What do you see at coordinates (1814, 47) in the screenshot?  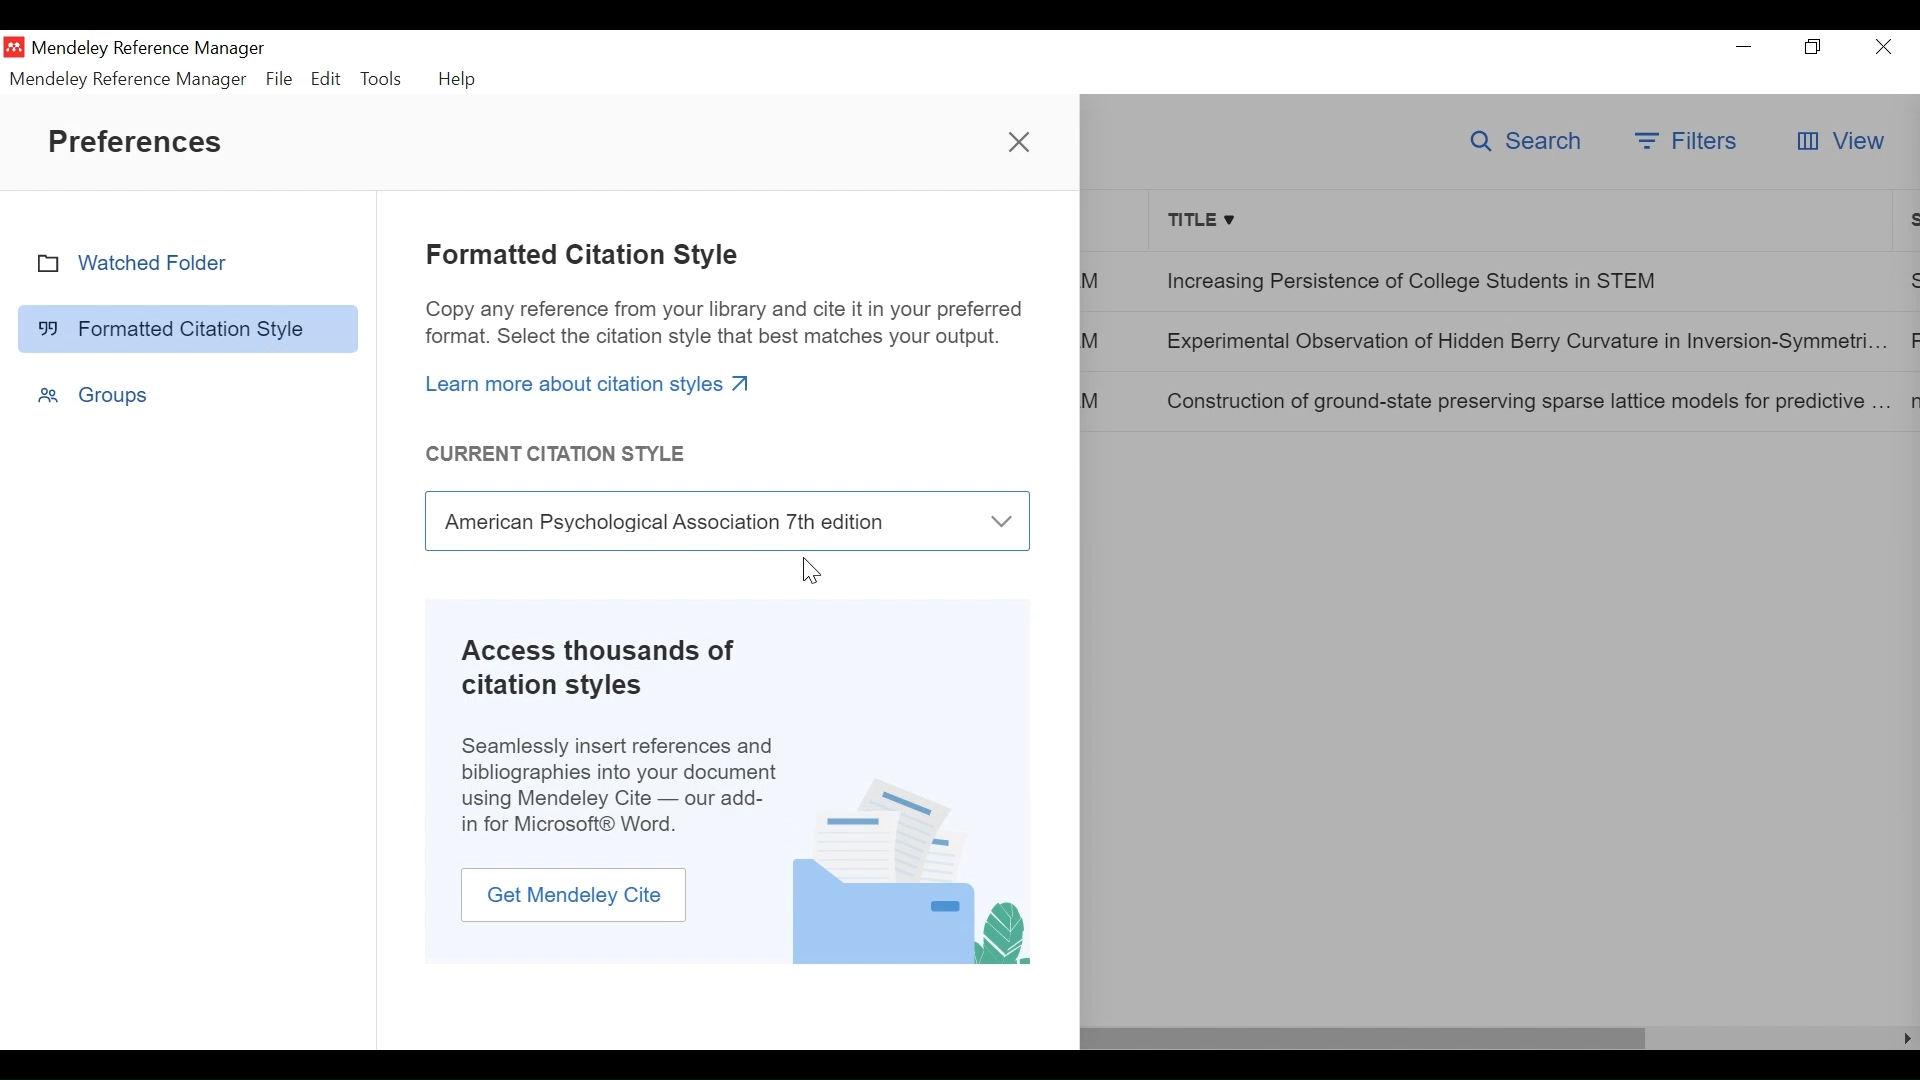 I see `Restore` at bounding box center [1814, 47].